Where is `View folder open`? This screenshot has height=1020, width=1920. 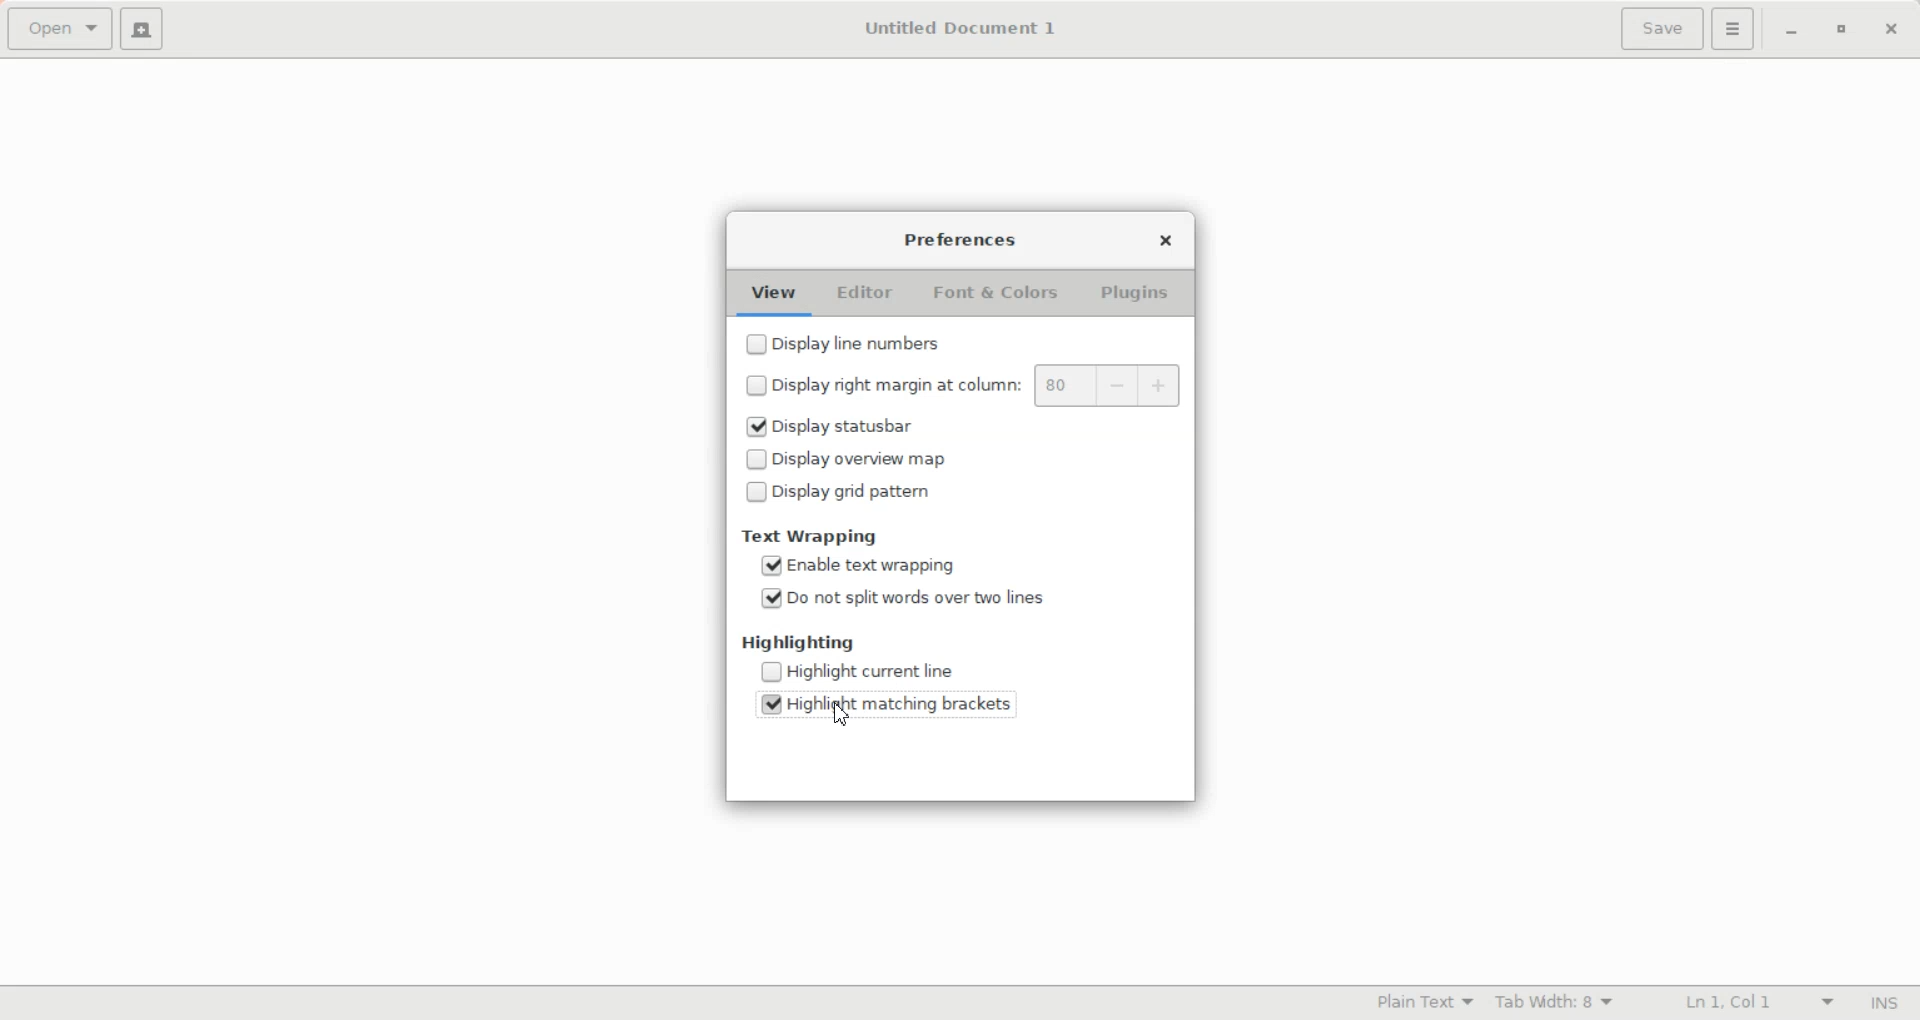 View folder open is located at coordinates (775, 295).